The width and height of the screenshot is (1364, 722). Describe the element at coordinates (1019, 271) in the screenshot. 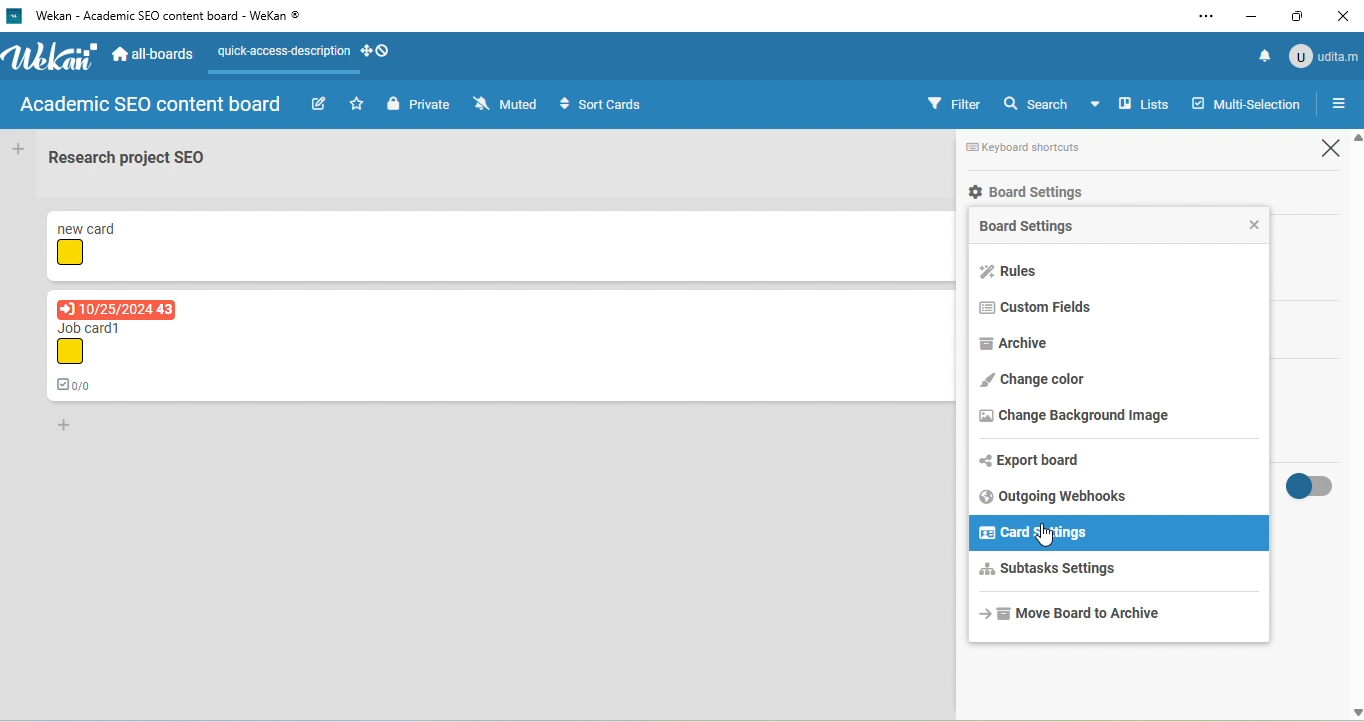

I see `rules` at that location.